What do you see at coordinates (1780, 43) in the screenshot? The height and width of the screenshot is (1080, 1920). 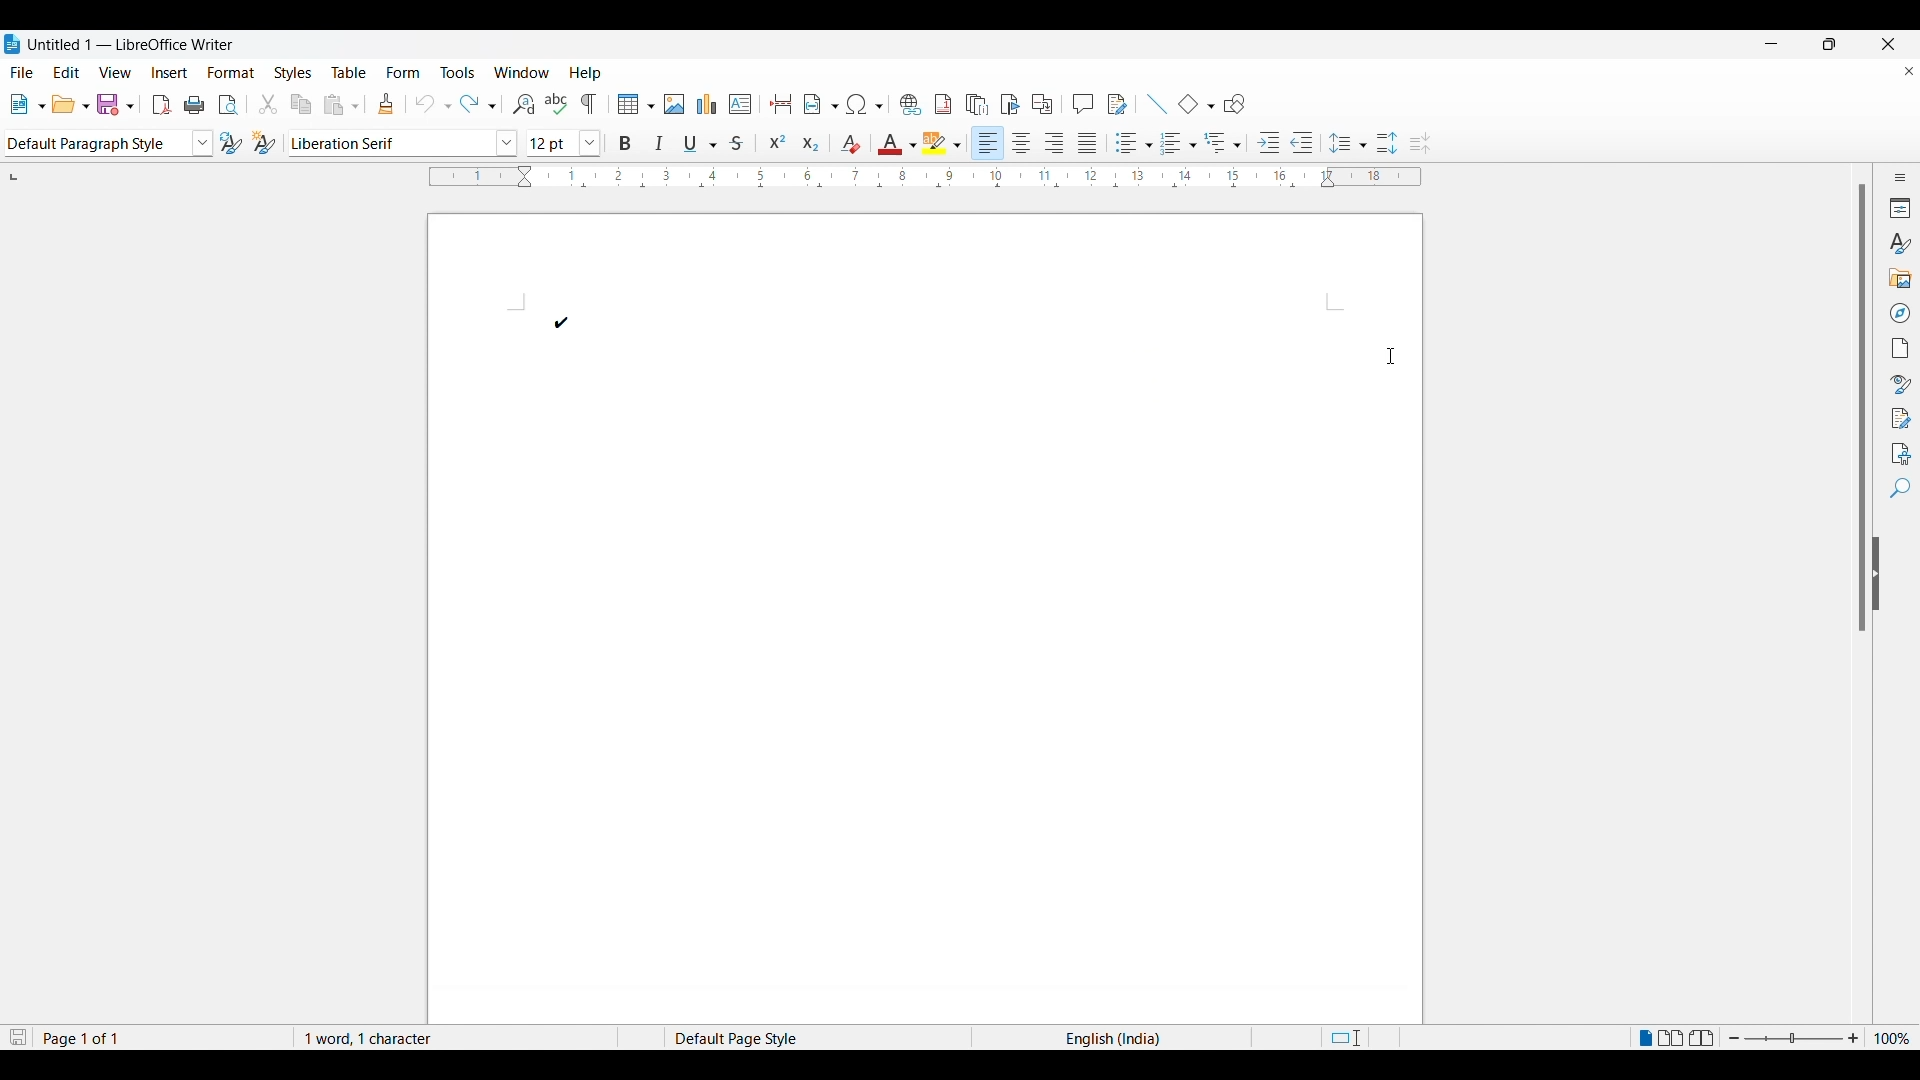 I see `minimise` at bounding box center [1780, 43].